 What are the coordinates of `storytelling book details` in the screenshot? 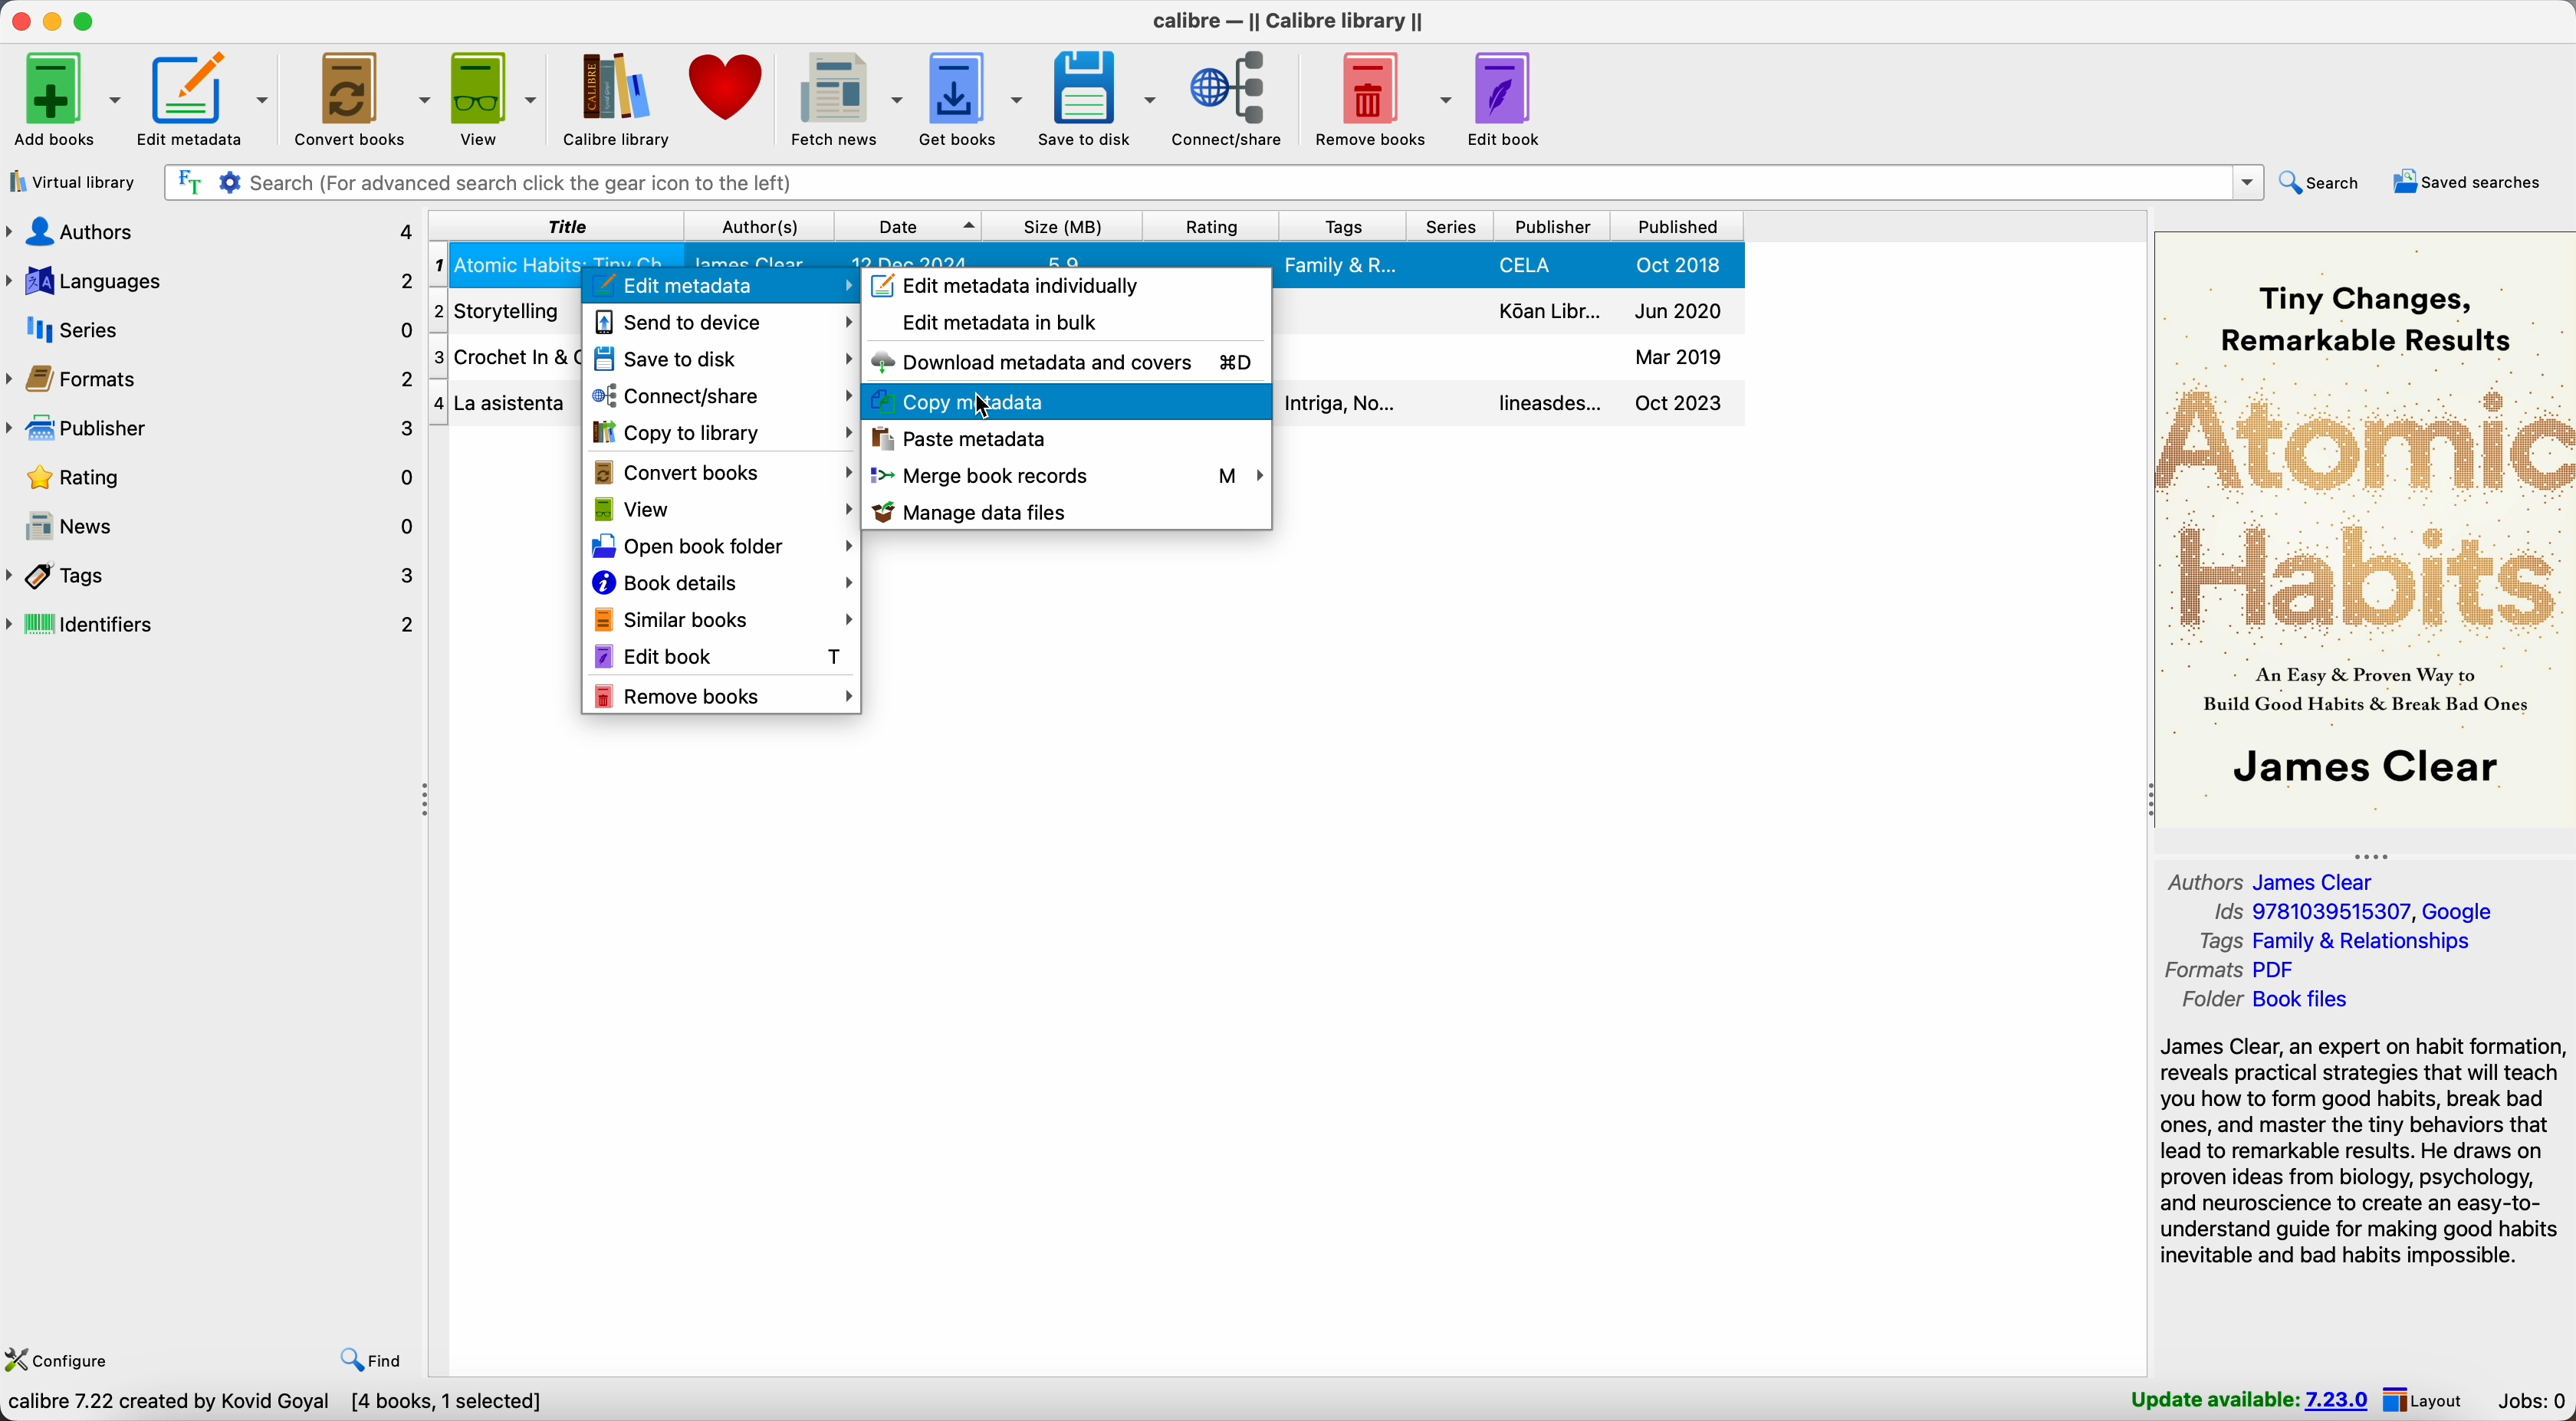 It's located at (504, 311).